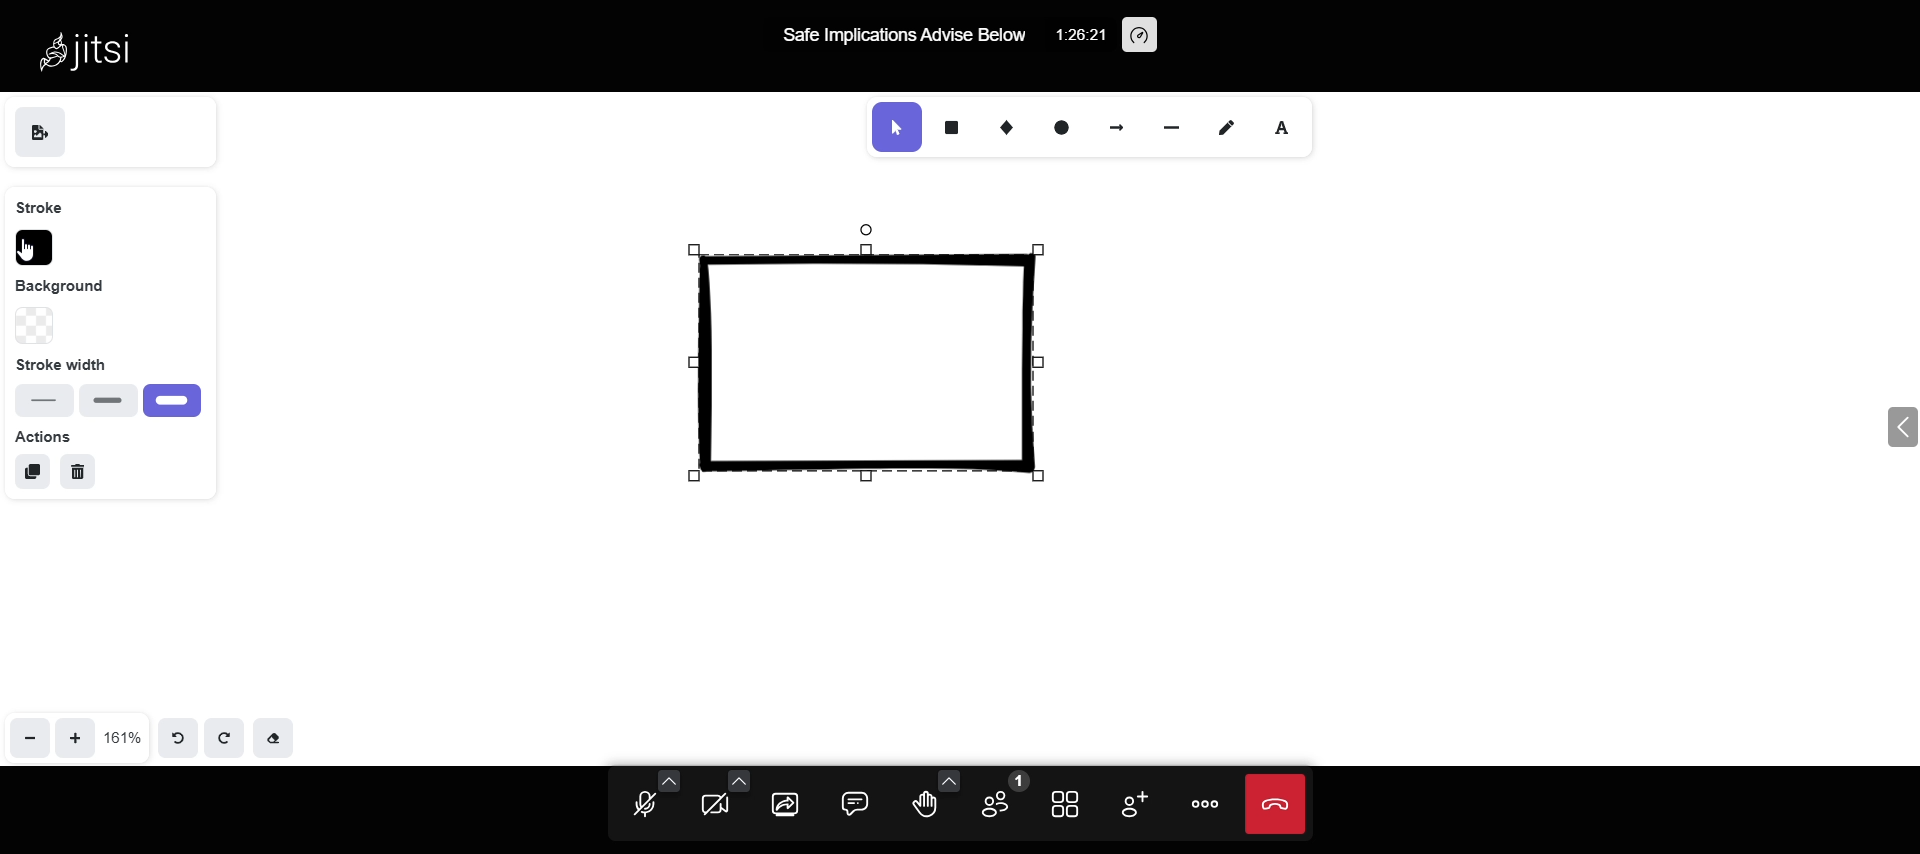  Describe the element at coordinates (944, 770) in the screenshot. I see `more reaction` at that location.